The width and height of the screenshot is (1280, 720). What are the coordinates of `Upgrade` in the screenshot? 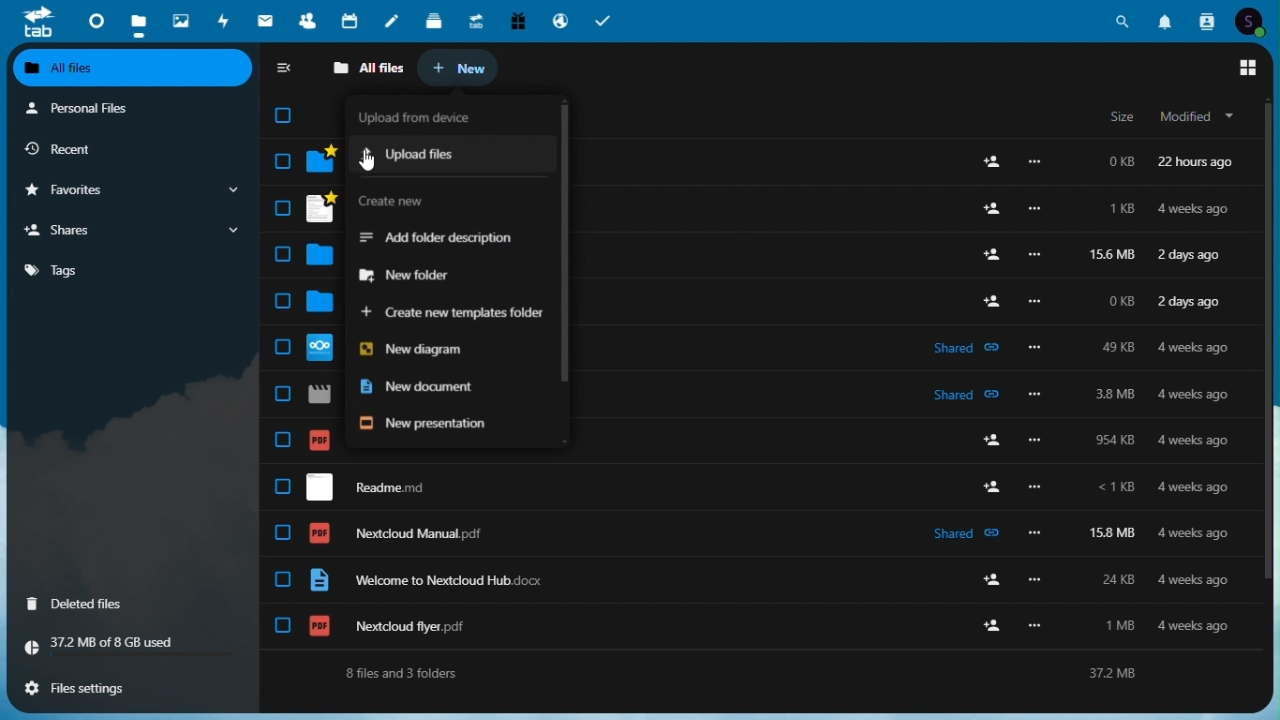 It's located at (476, 20).